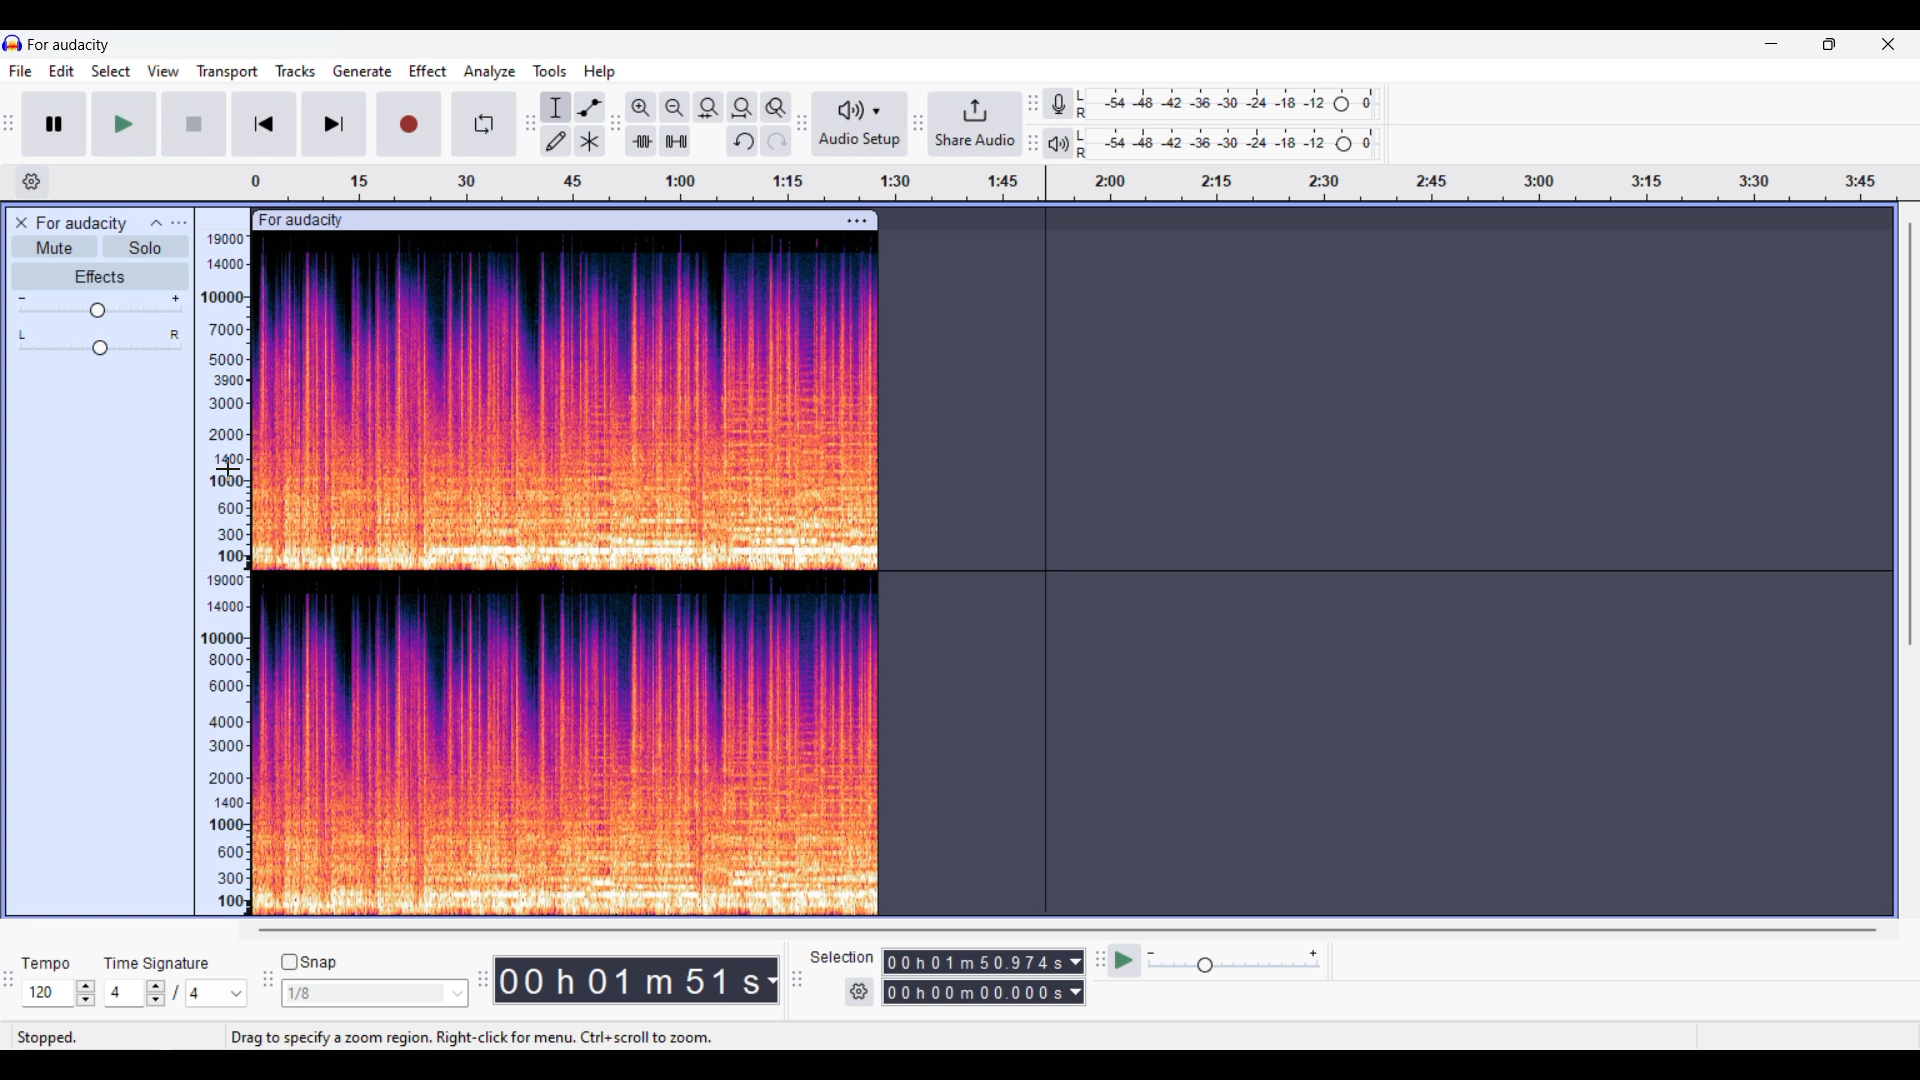 The image size is (1920, 1080). I want to click on Redo, so click(779, 140).